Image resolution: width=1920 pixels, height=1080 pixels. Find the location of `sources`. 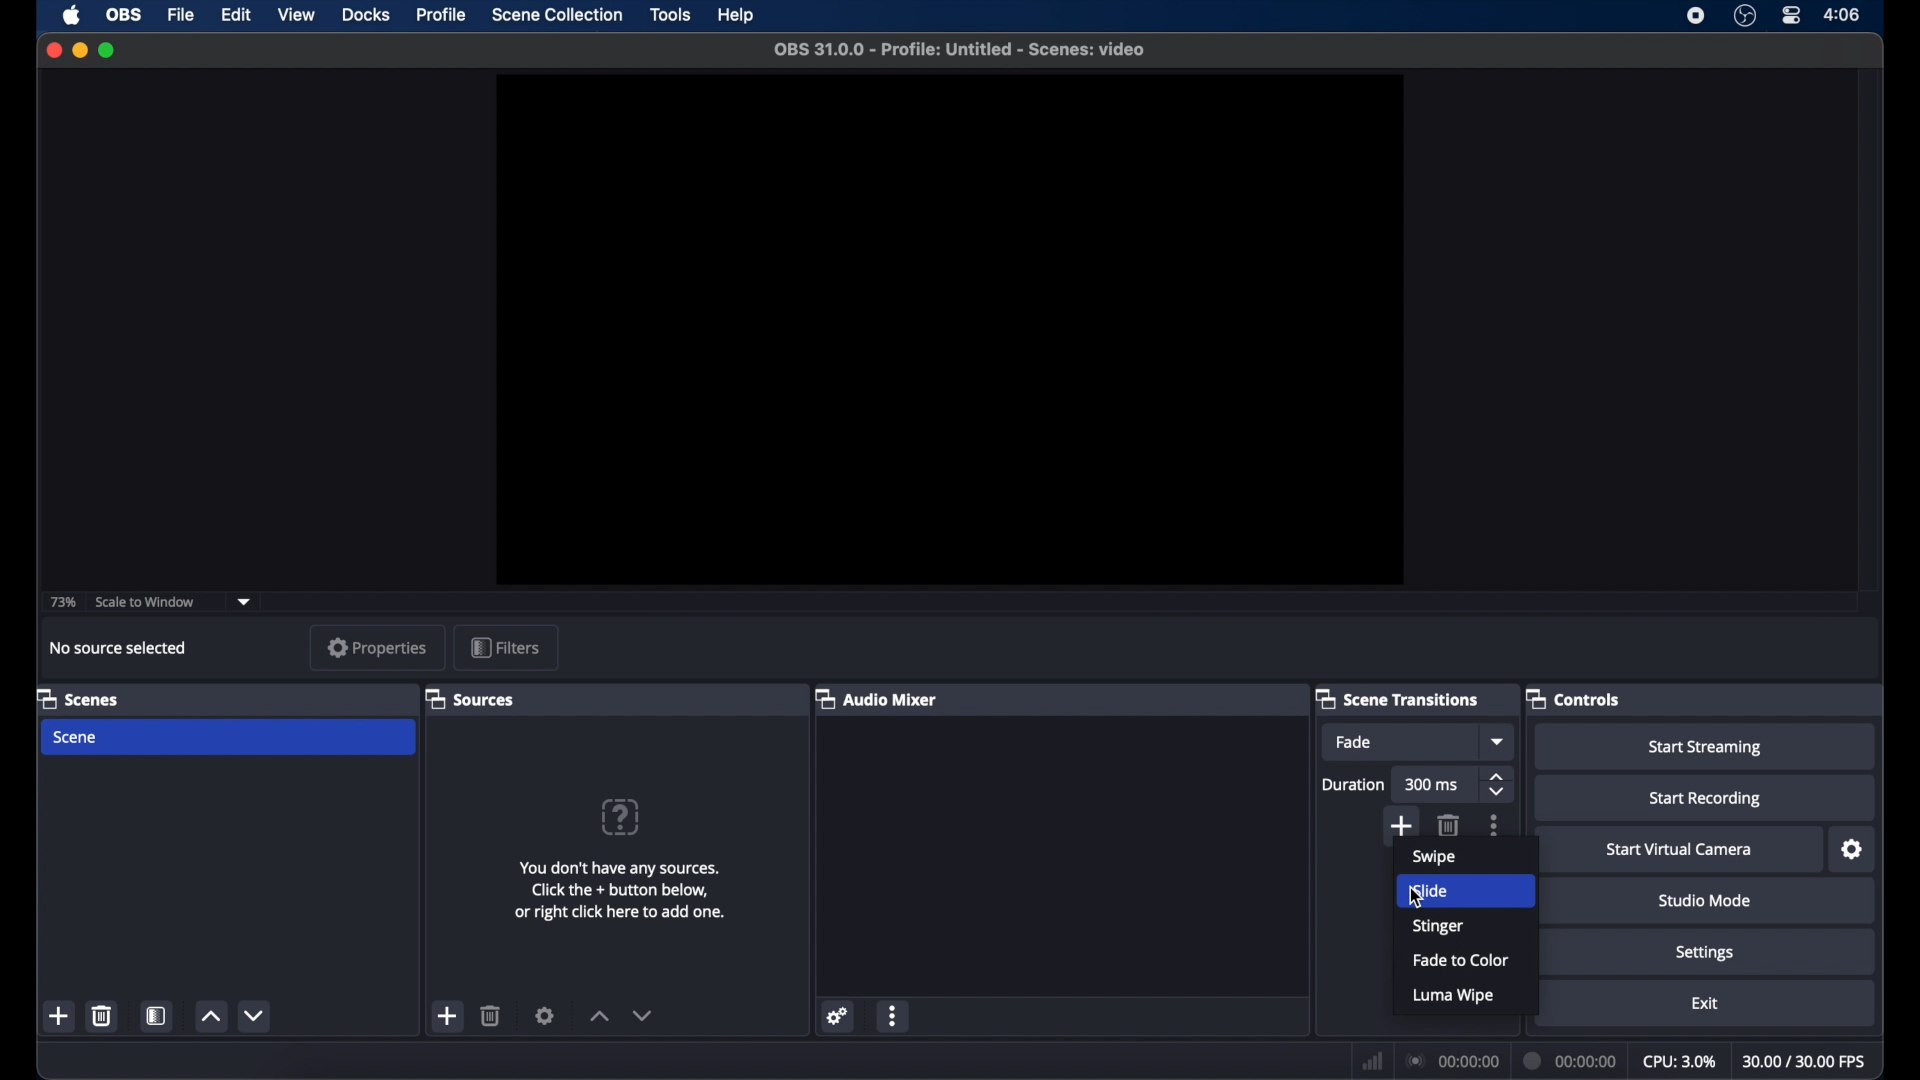

sources is located at coordinates (472, 700).